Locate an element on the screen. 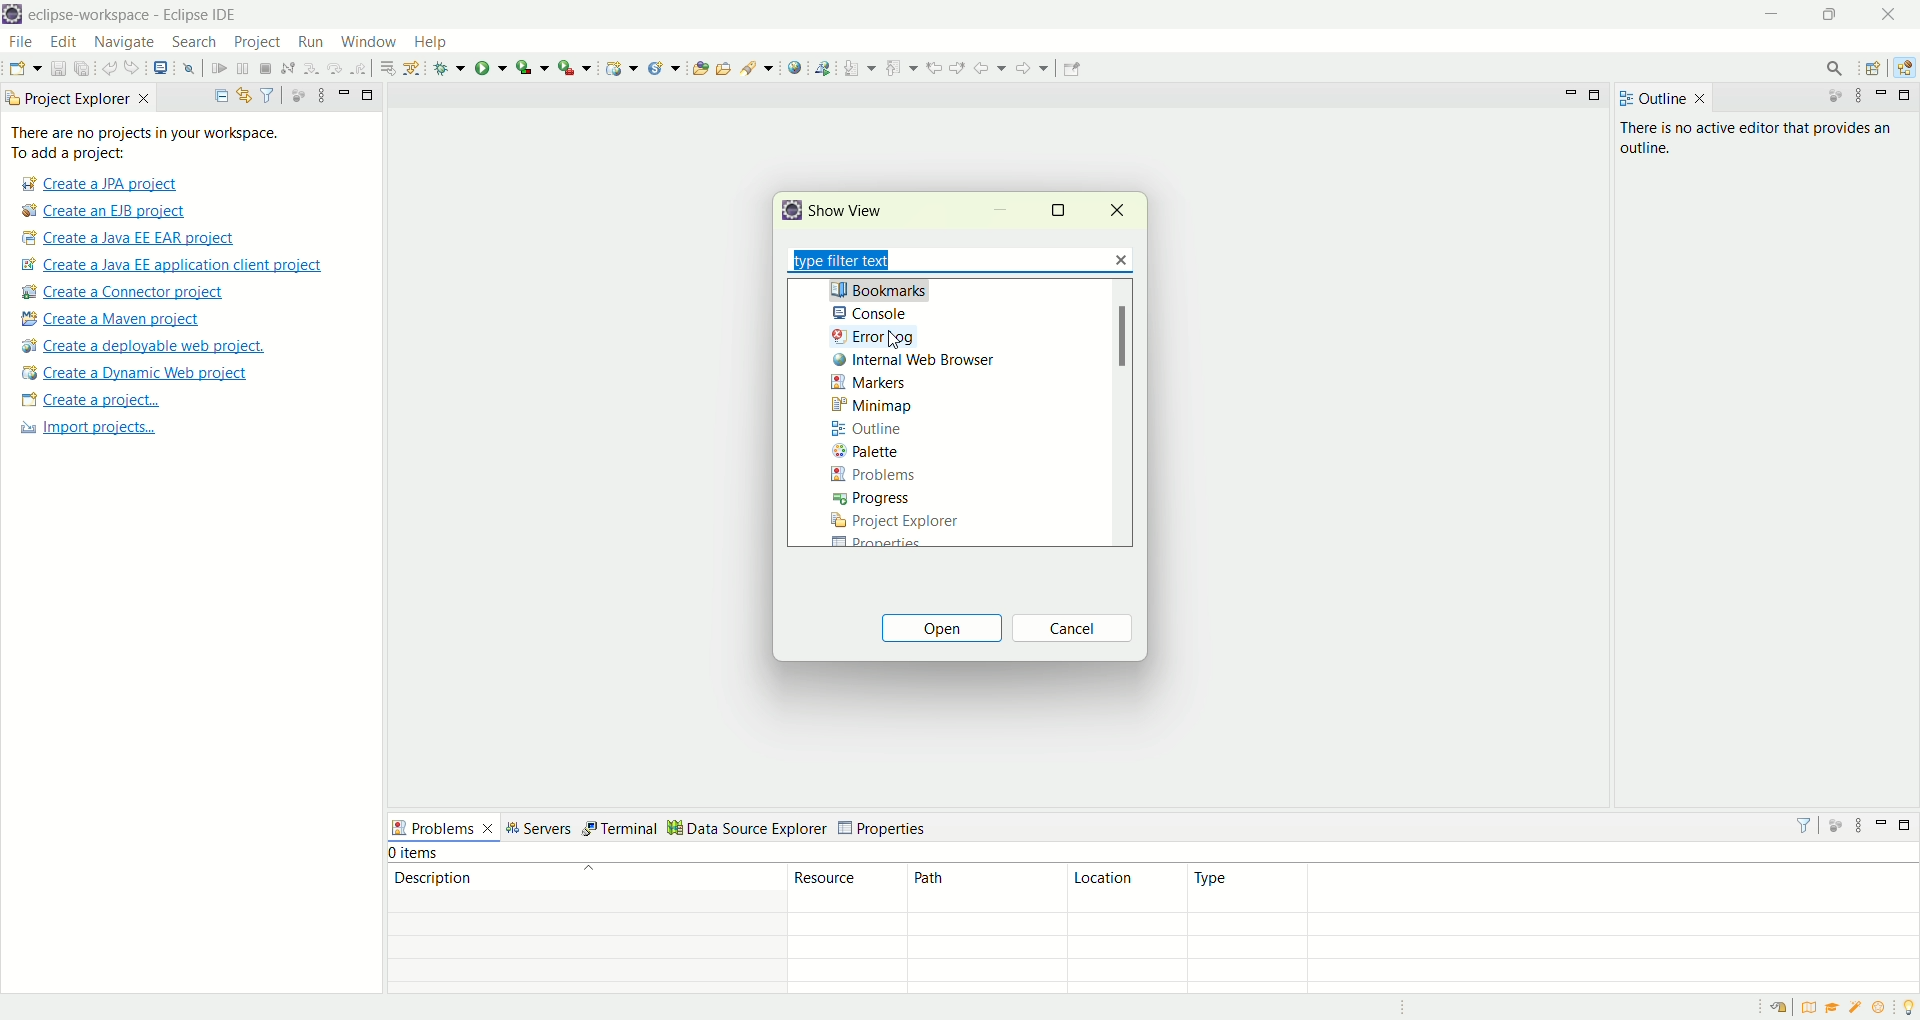 The image size is (1920, 1020). edit is located at coordinates (66, 41).